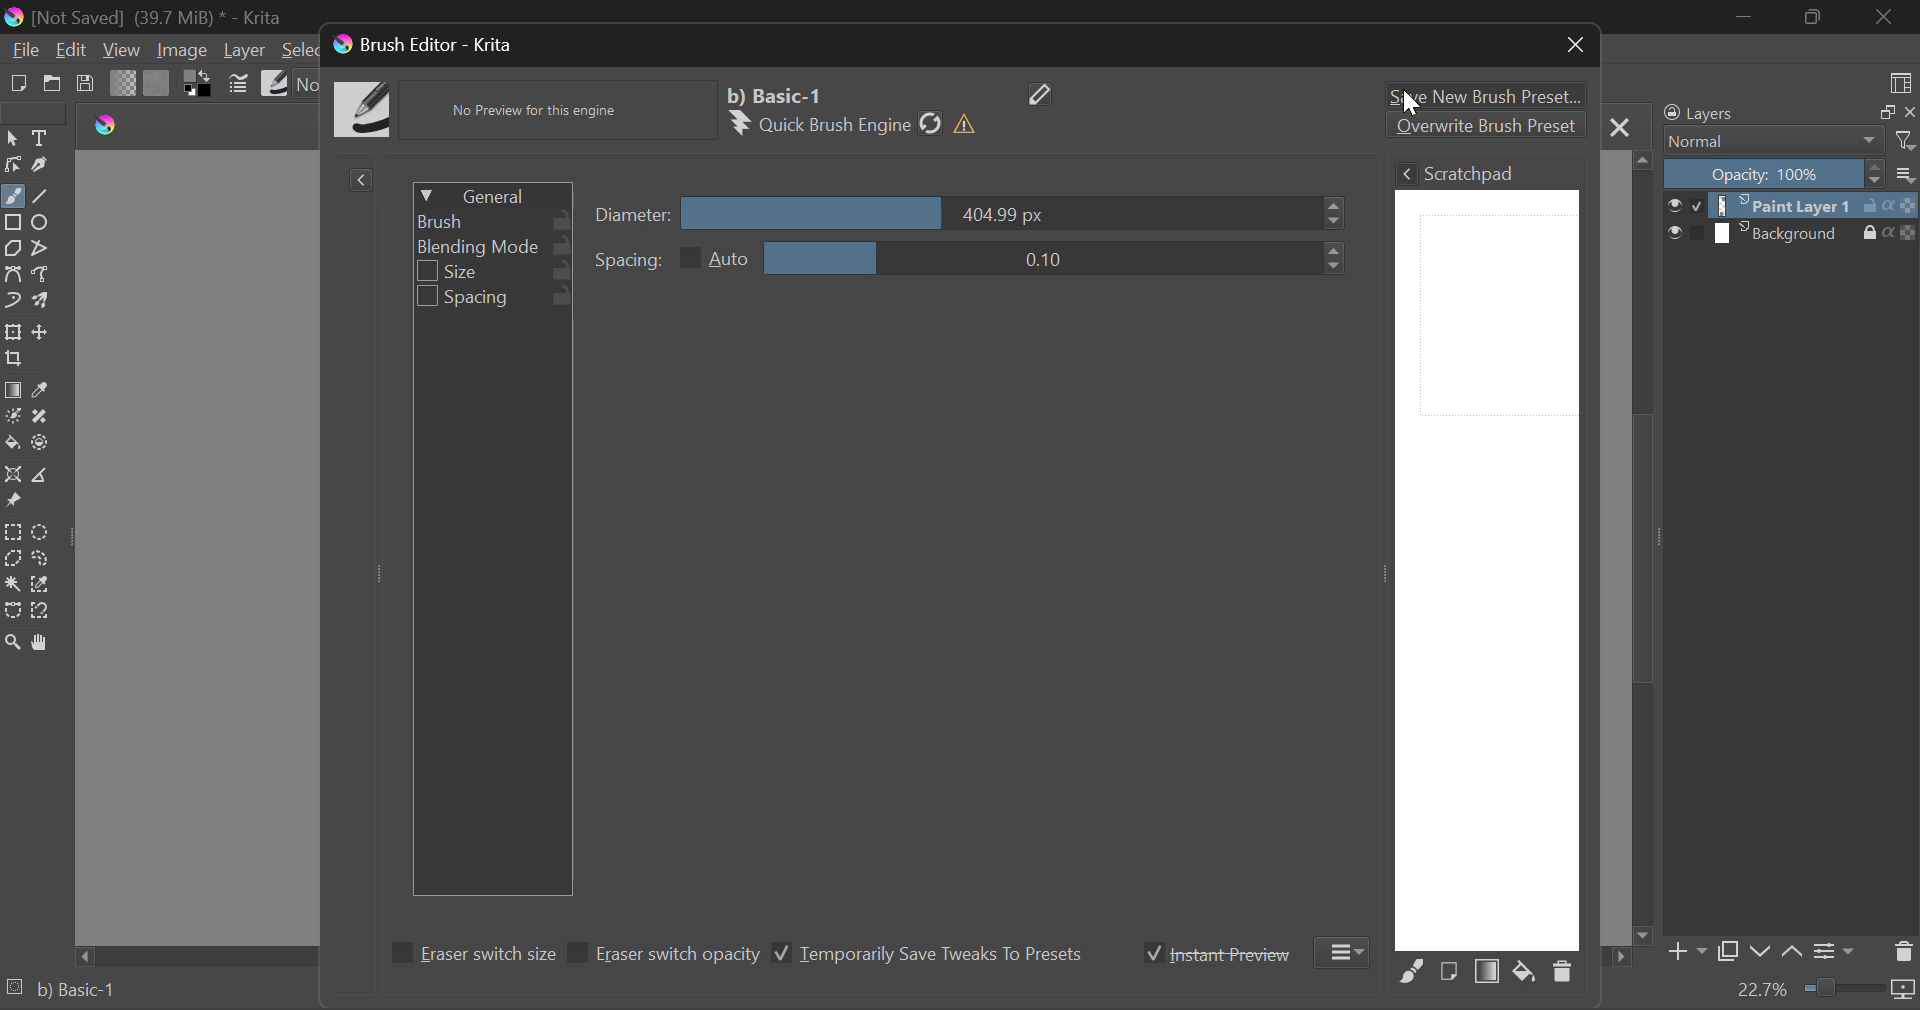 The image size is (1920, 1010). What do you see at coordinates (1885, 17) in the screenshot?
I see `Close` at bounding box center [1885, 17].